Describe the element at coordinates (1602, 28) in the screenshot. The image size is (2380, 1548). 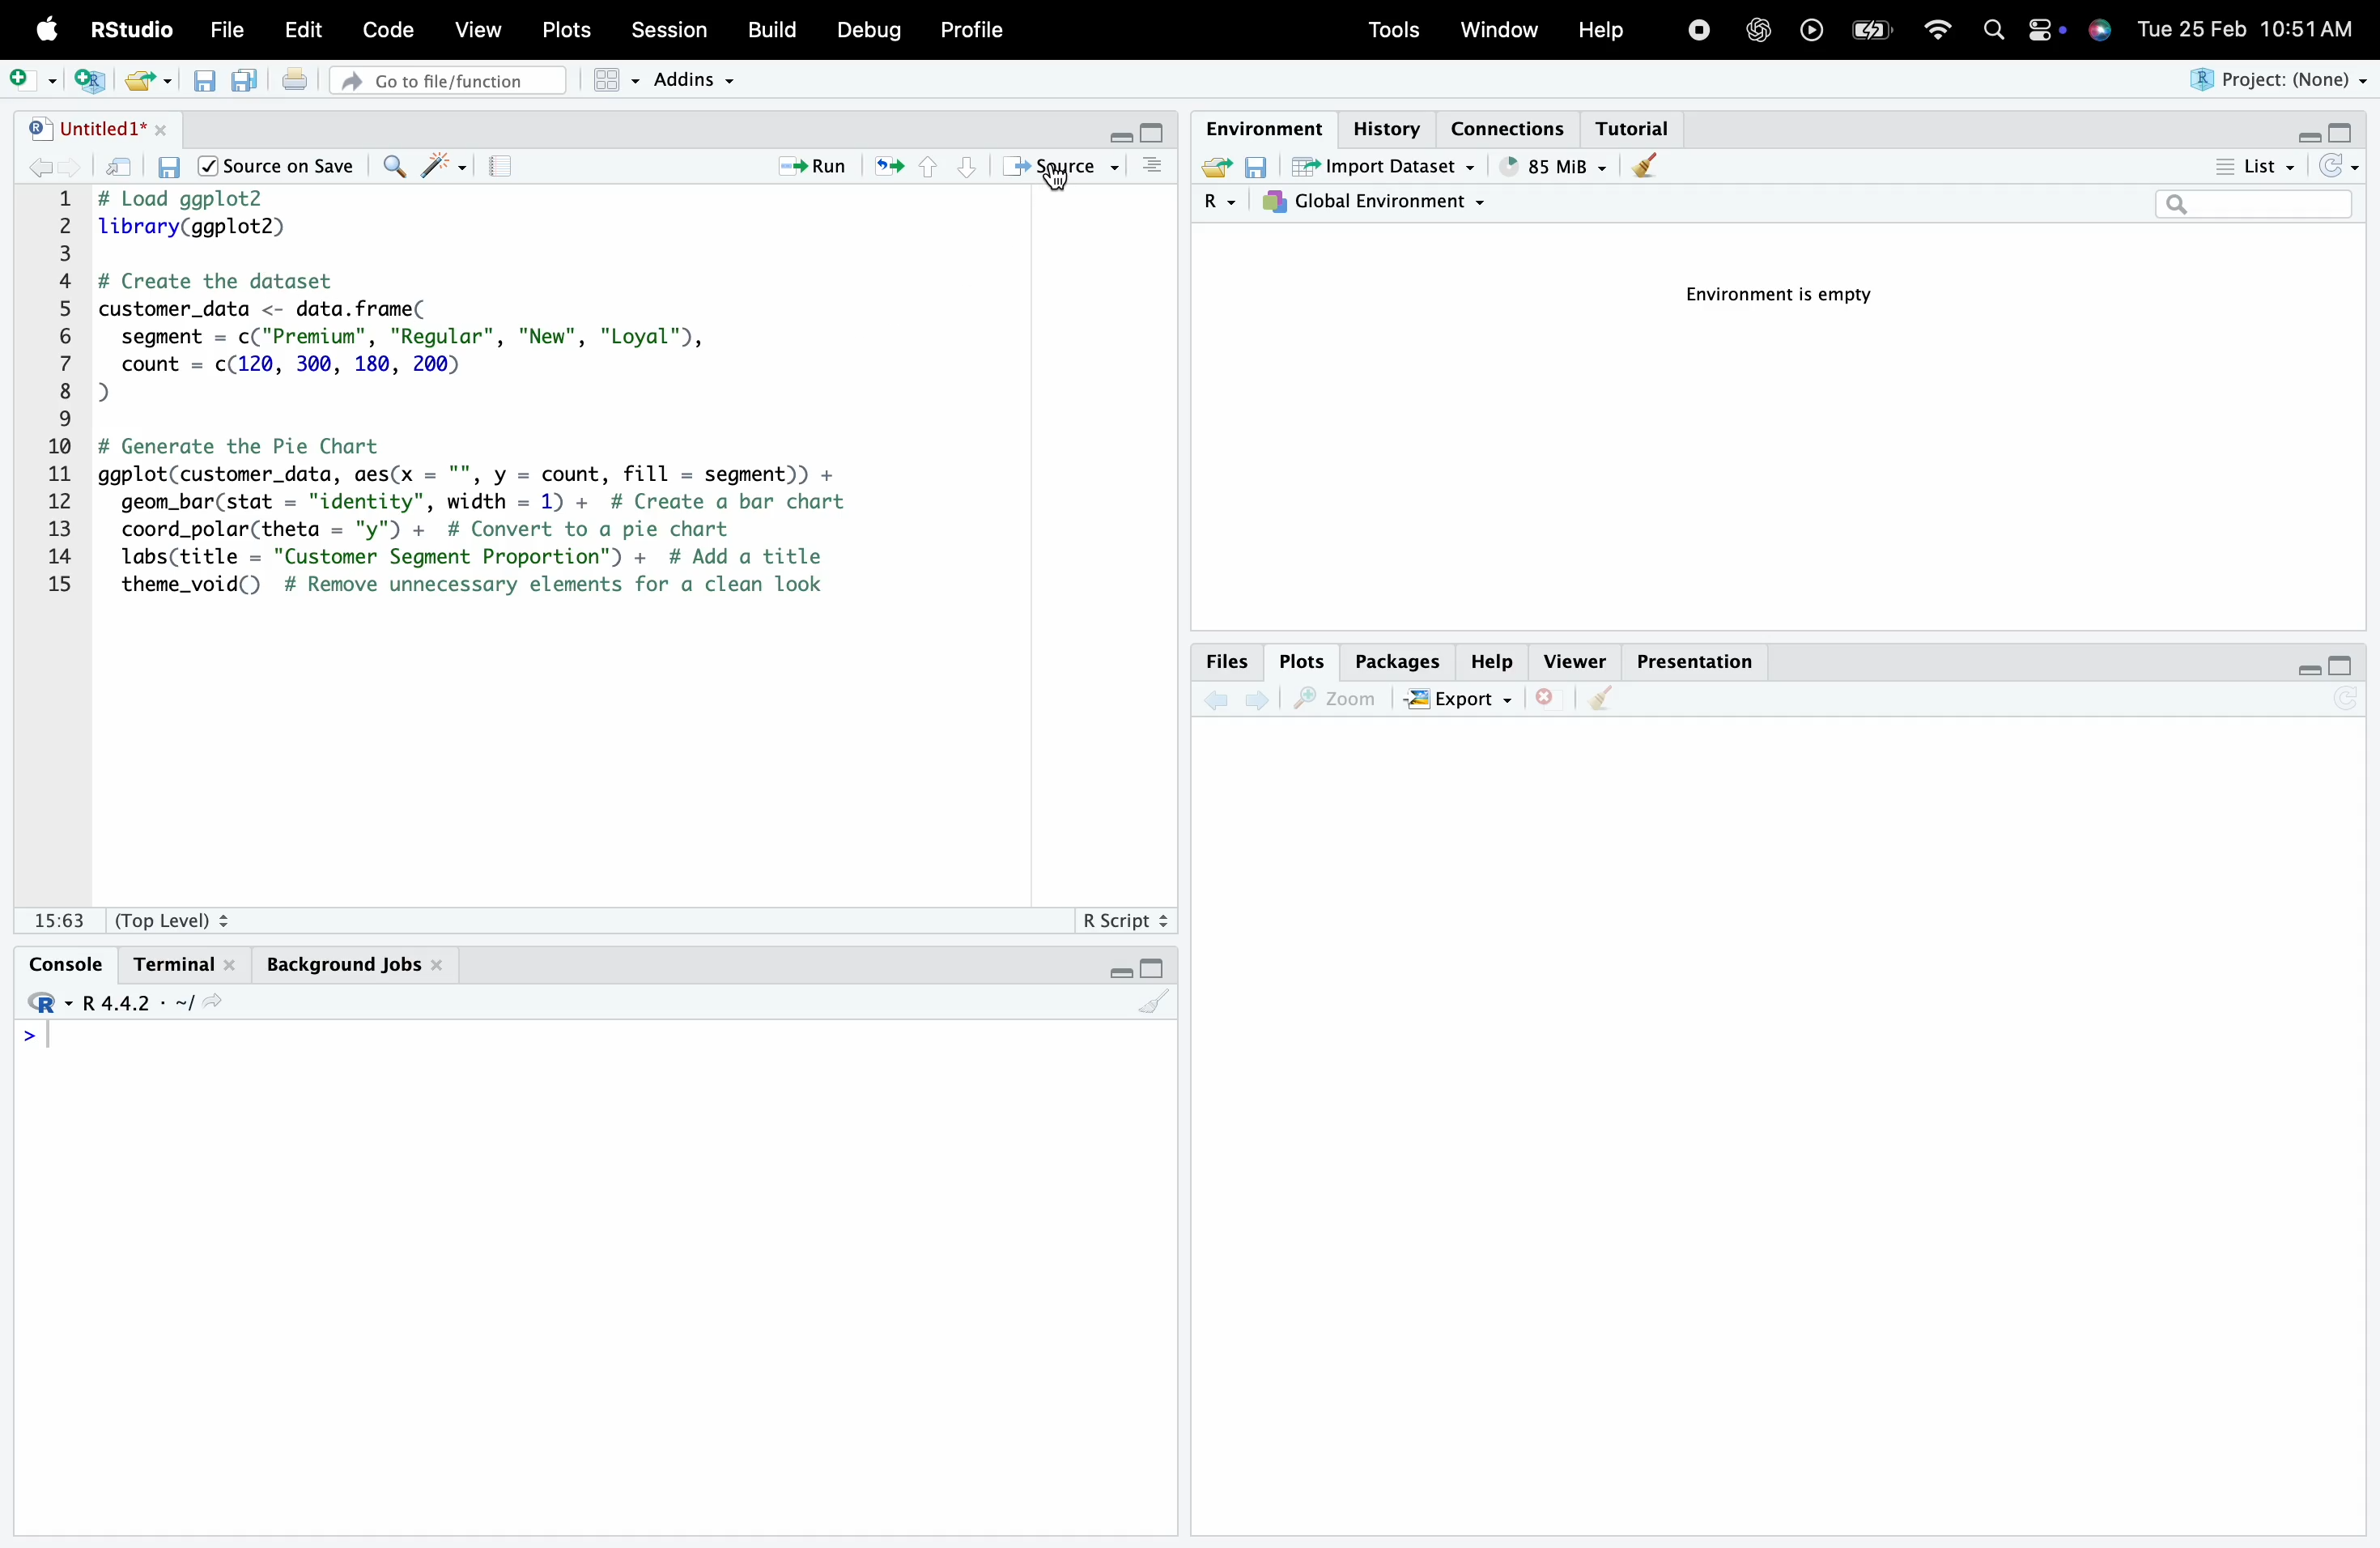
I see `Help` at that location.